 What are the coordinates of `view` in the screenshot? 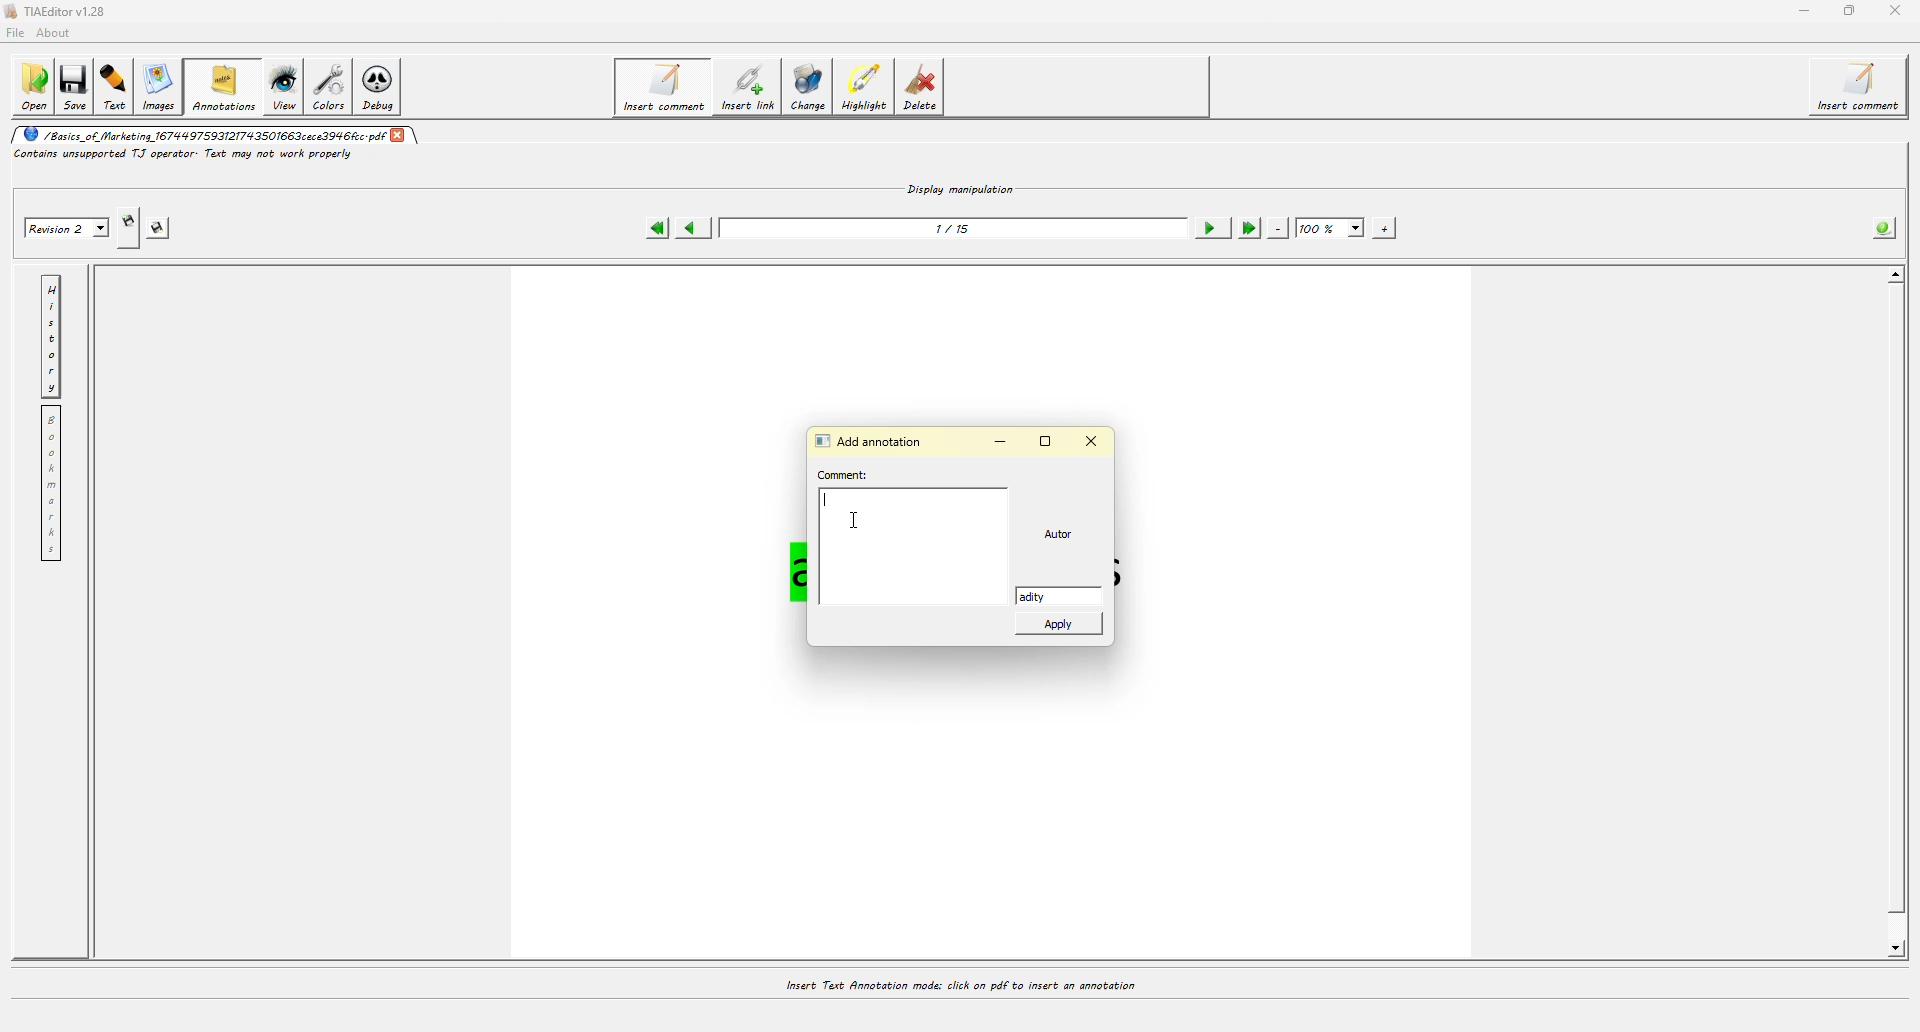 It's located at (284, 86).